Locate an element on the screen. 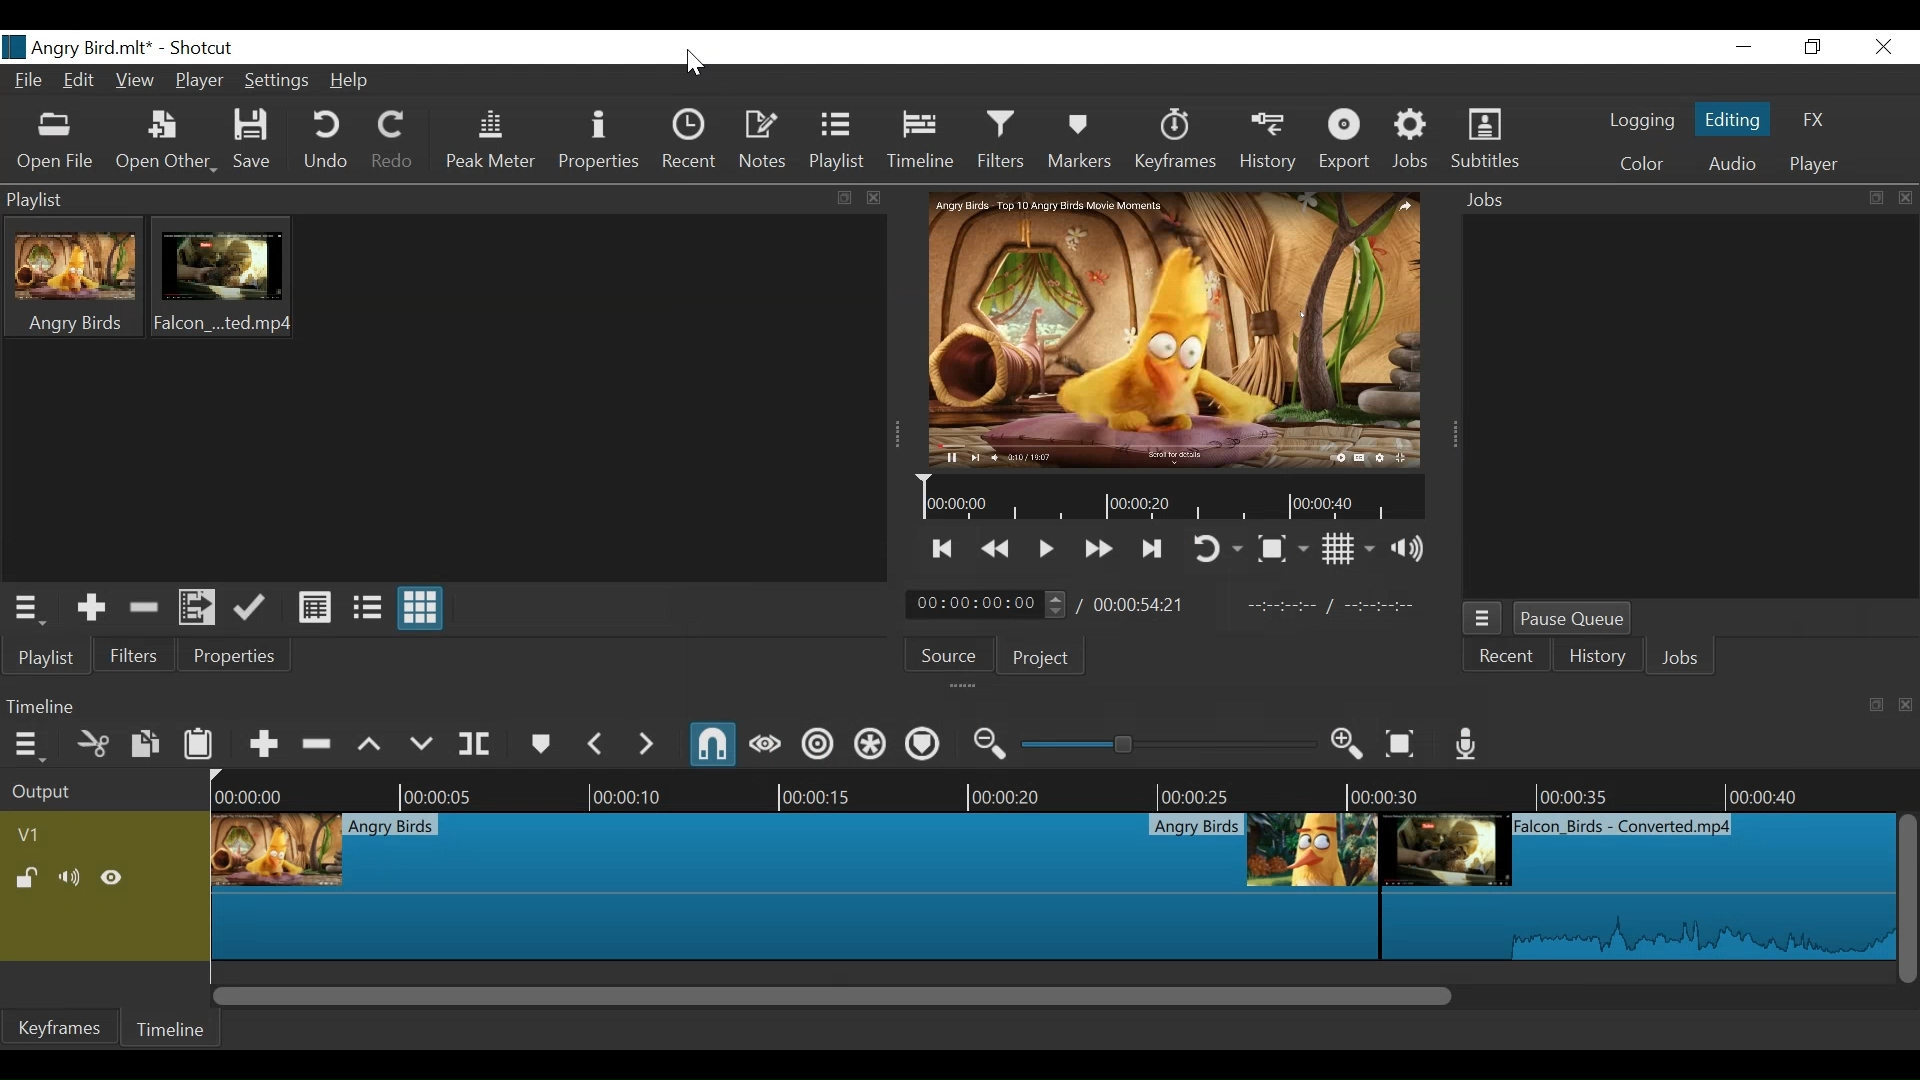 This screenshot has width=1920, height=1080. cursor is located at coordinates (693, 64).